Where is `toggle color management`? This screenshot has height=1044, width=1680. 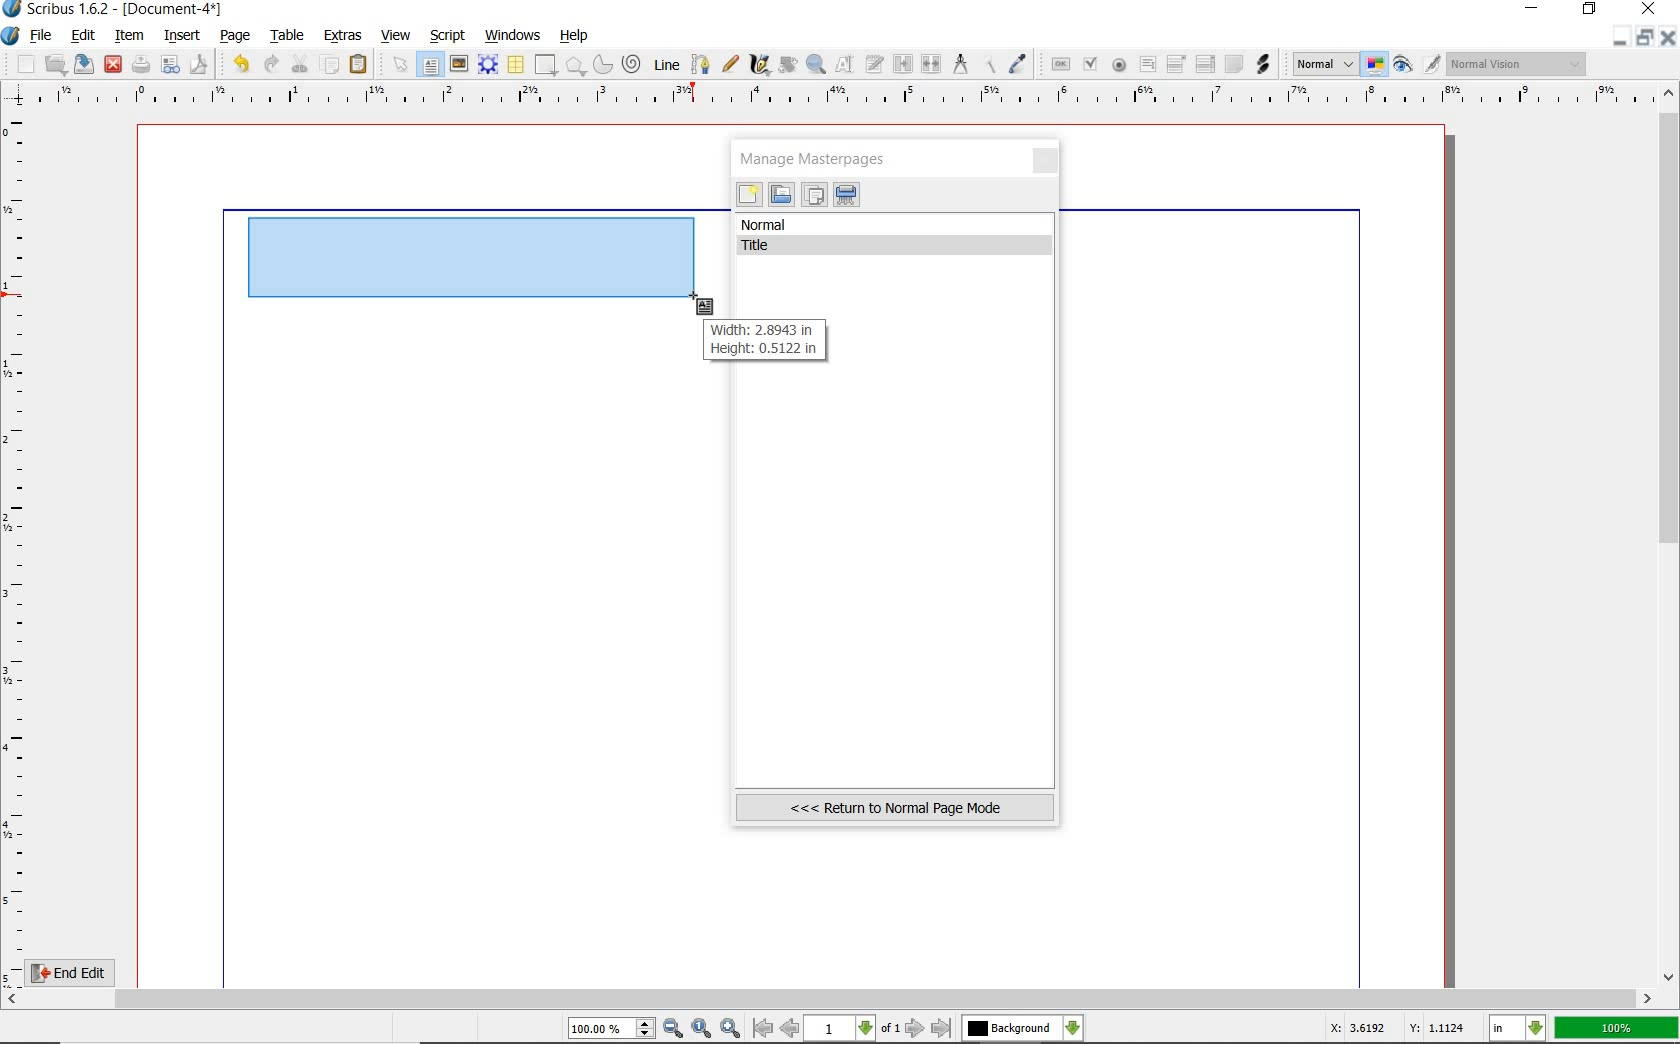 toggle color management is located at coordinates (1376, 66).